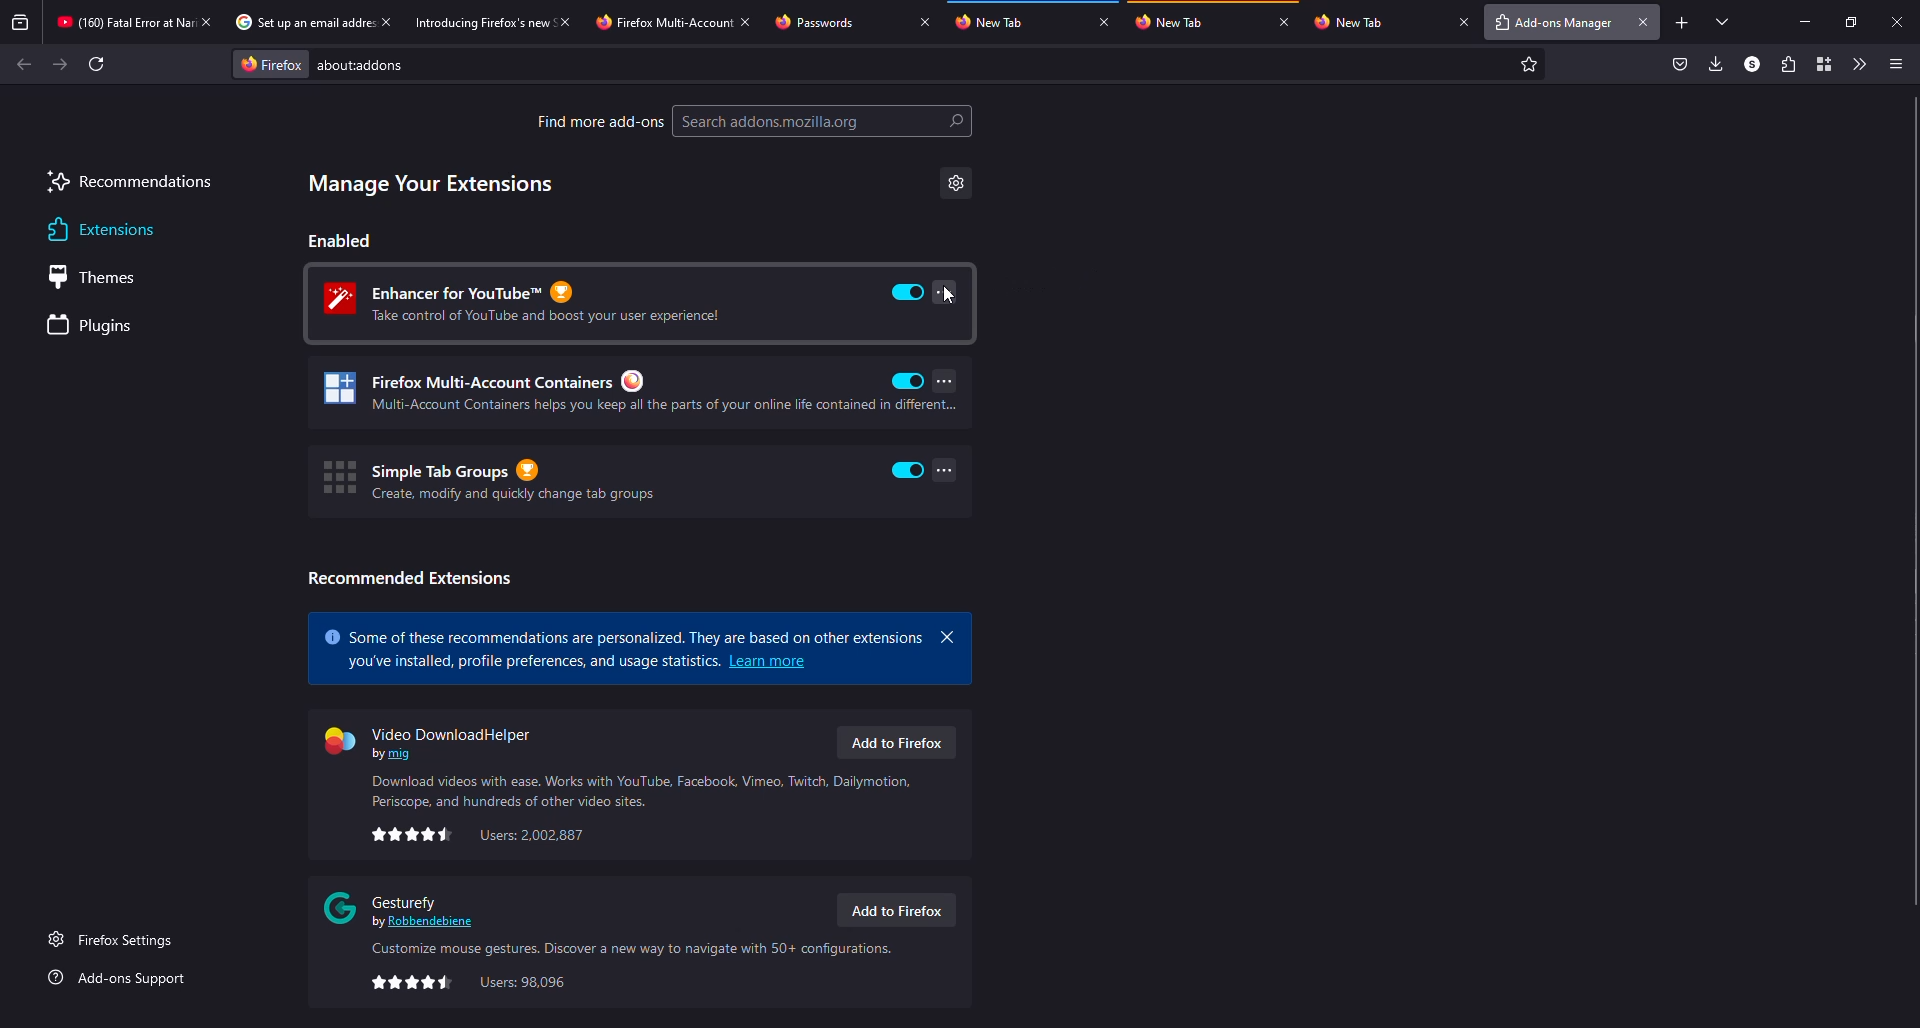 This screenshot has height=1028, width=1920. What do you see at coordinates (1824, 63) in the screenshot?
I see `container` at bounding box center [1824, 63].